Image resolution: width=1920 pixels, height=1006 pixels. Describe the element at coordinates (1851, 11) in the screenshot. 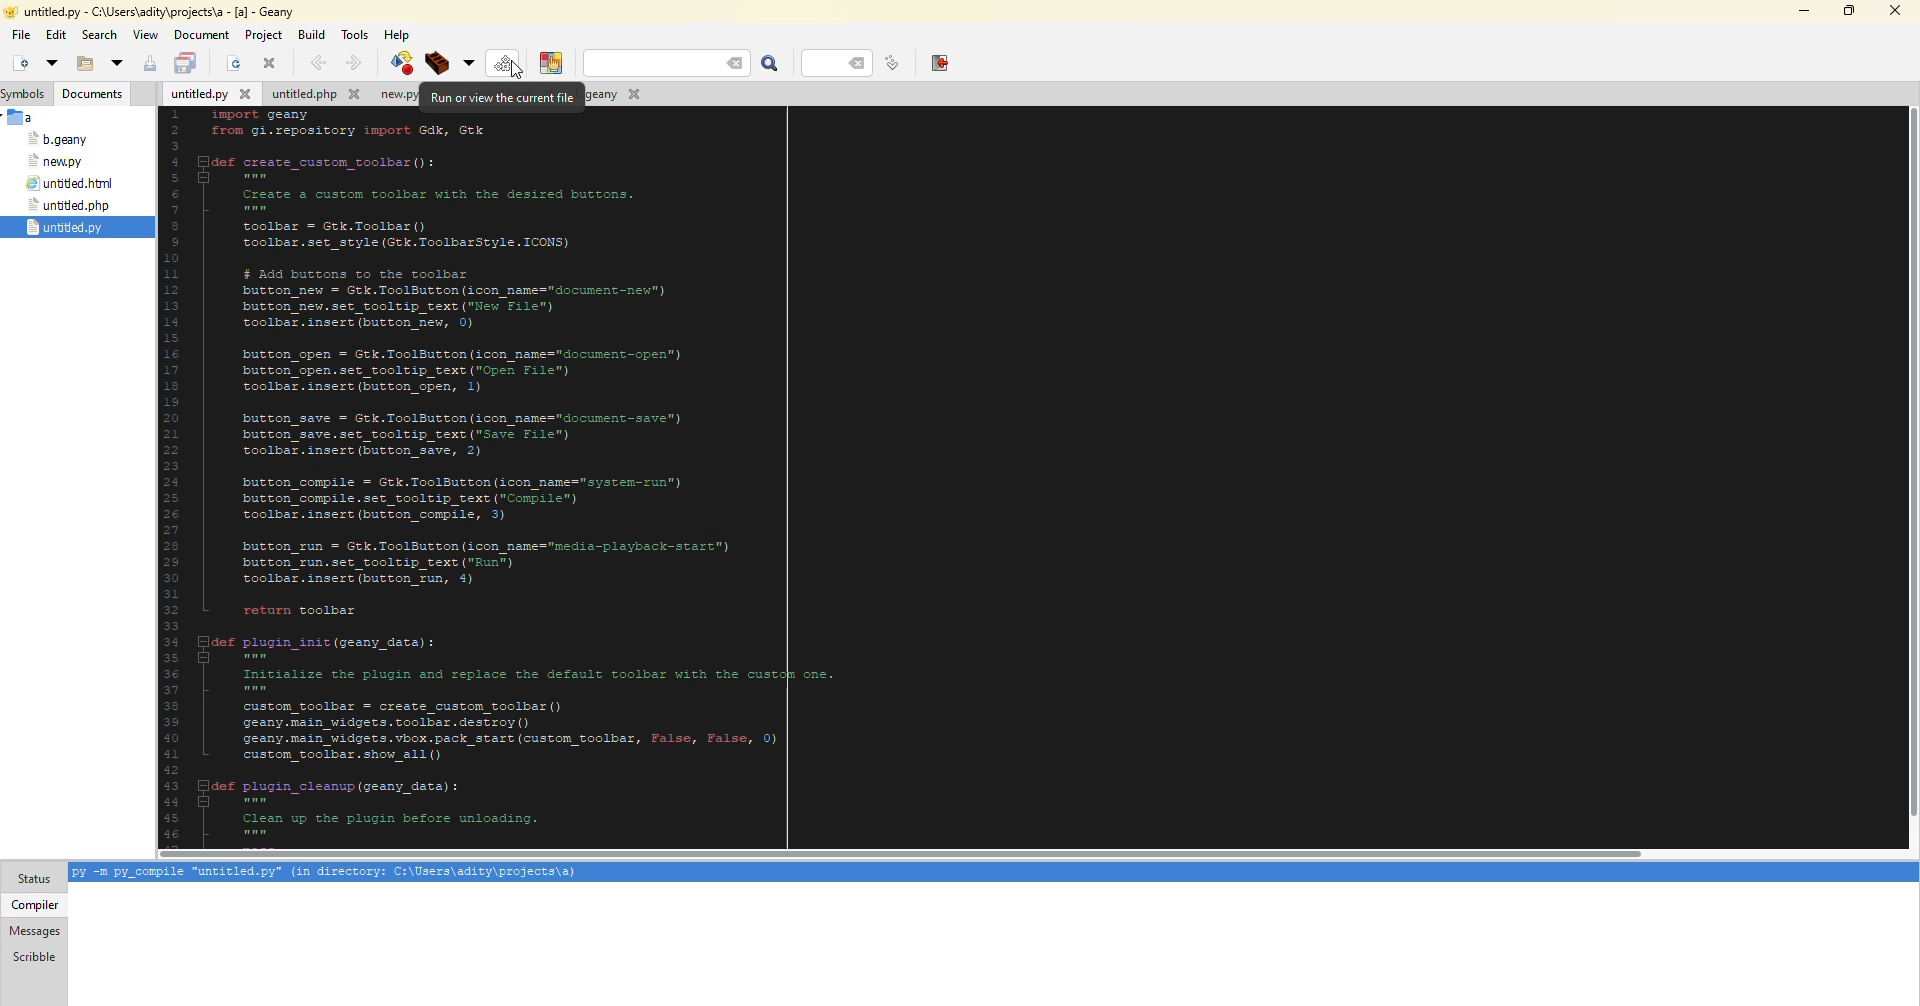

I see `maximize` at that location.